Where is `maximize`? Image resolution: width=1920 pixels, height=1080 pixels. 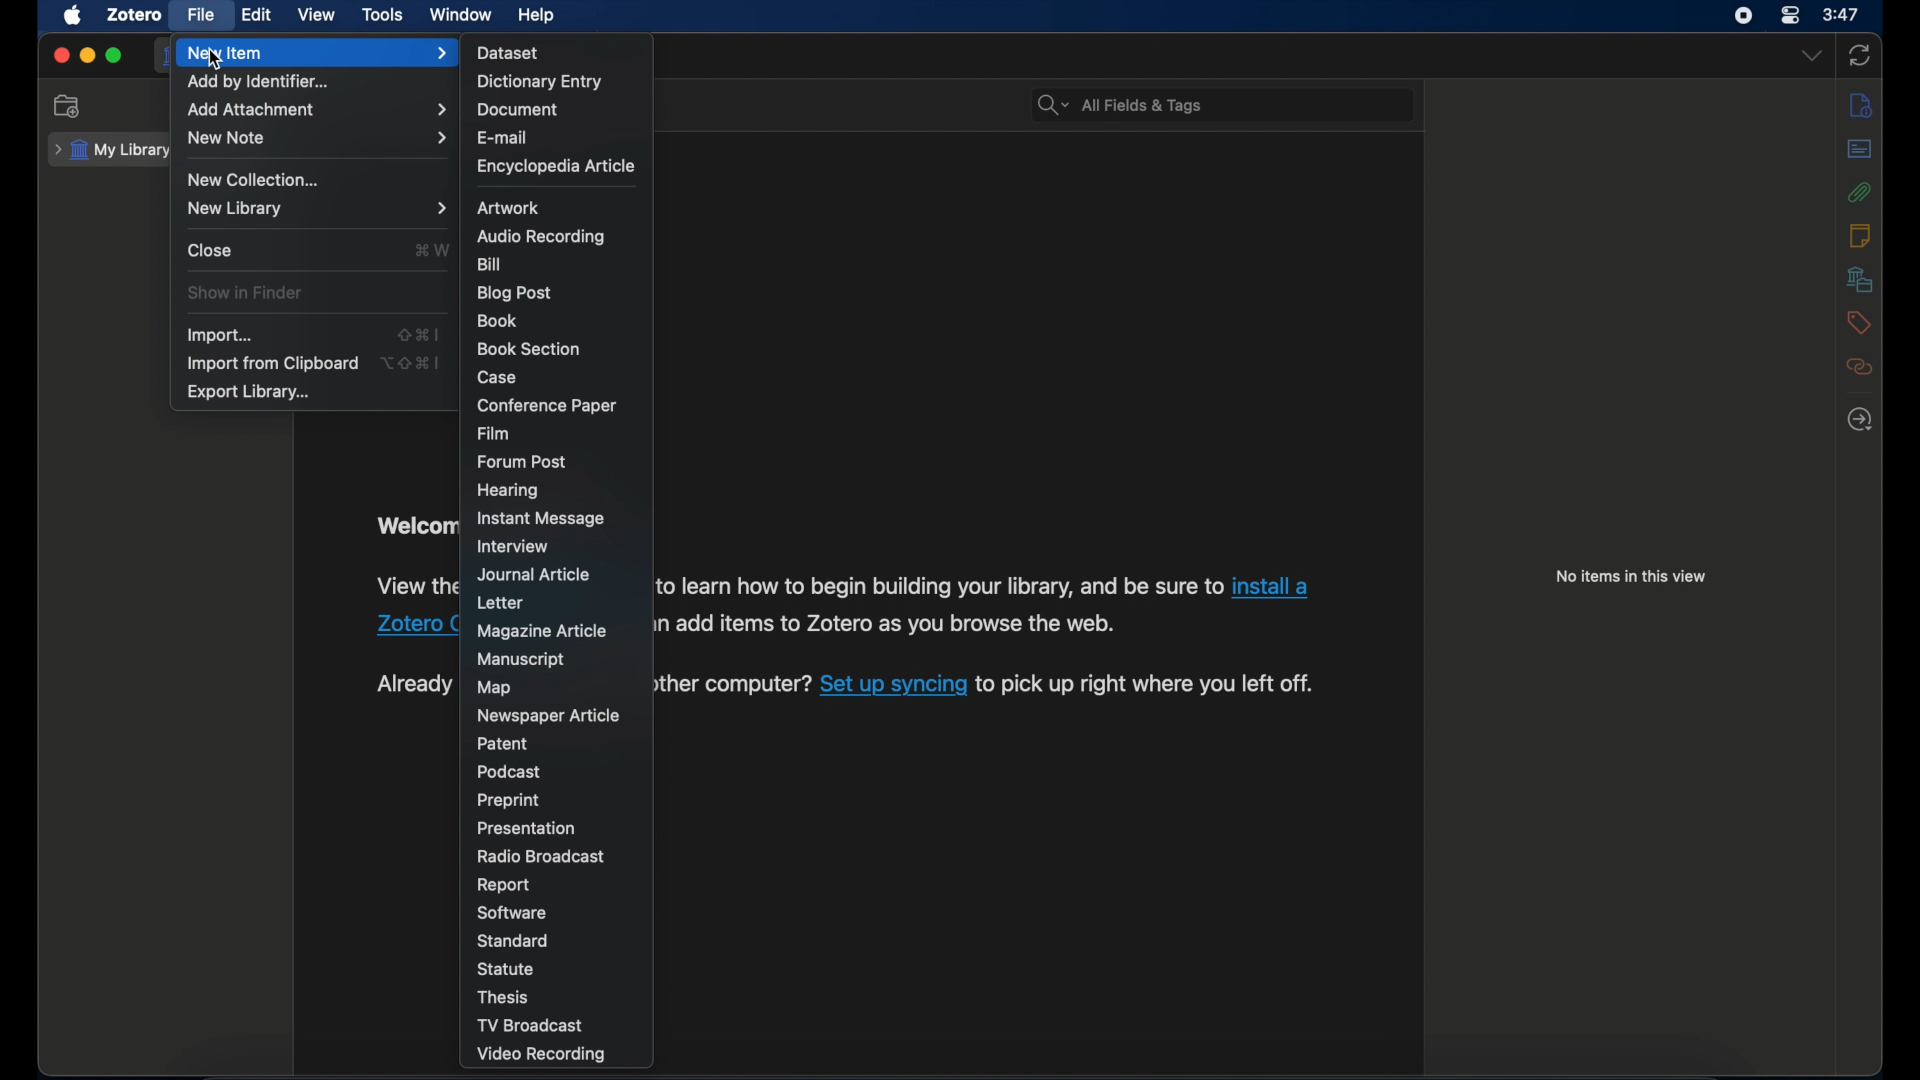 maximize is located at coordinates (115, 56).